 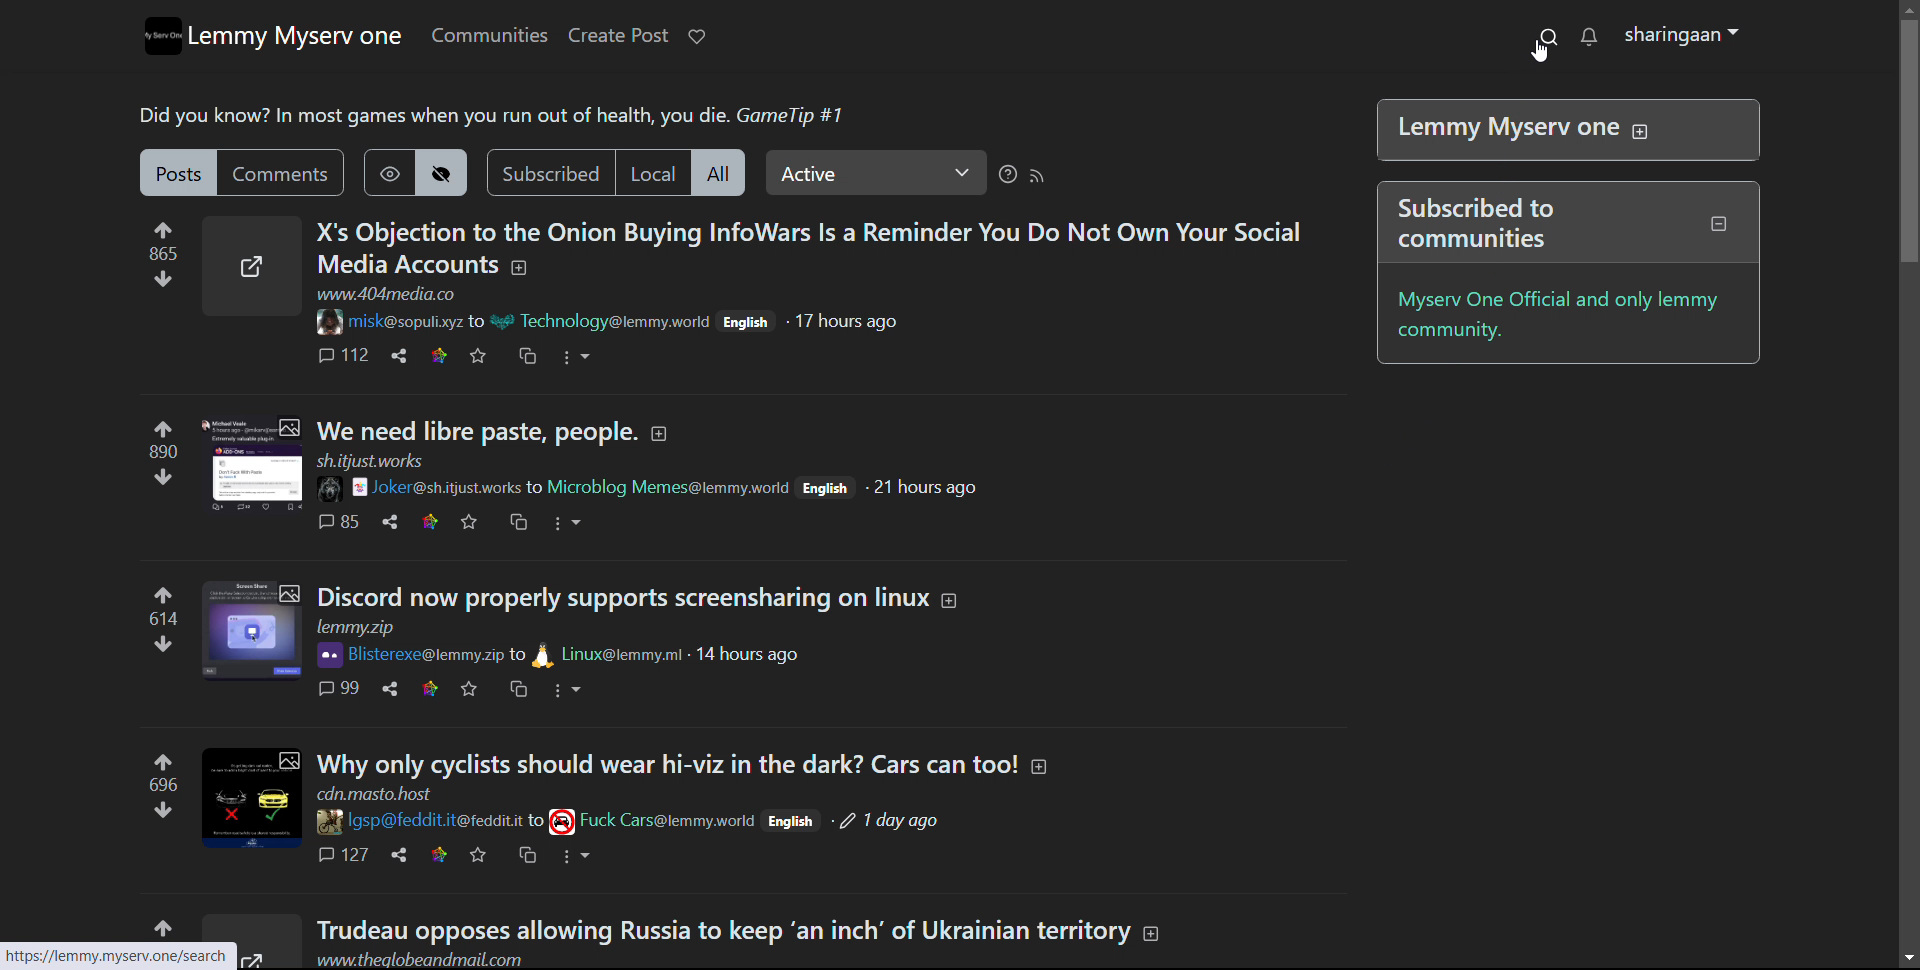 I want to click on post image, so click(x=242, y=466).